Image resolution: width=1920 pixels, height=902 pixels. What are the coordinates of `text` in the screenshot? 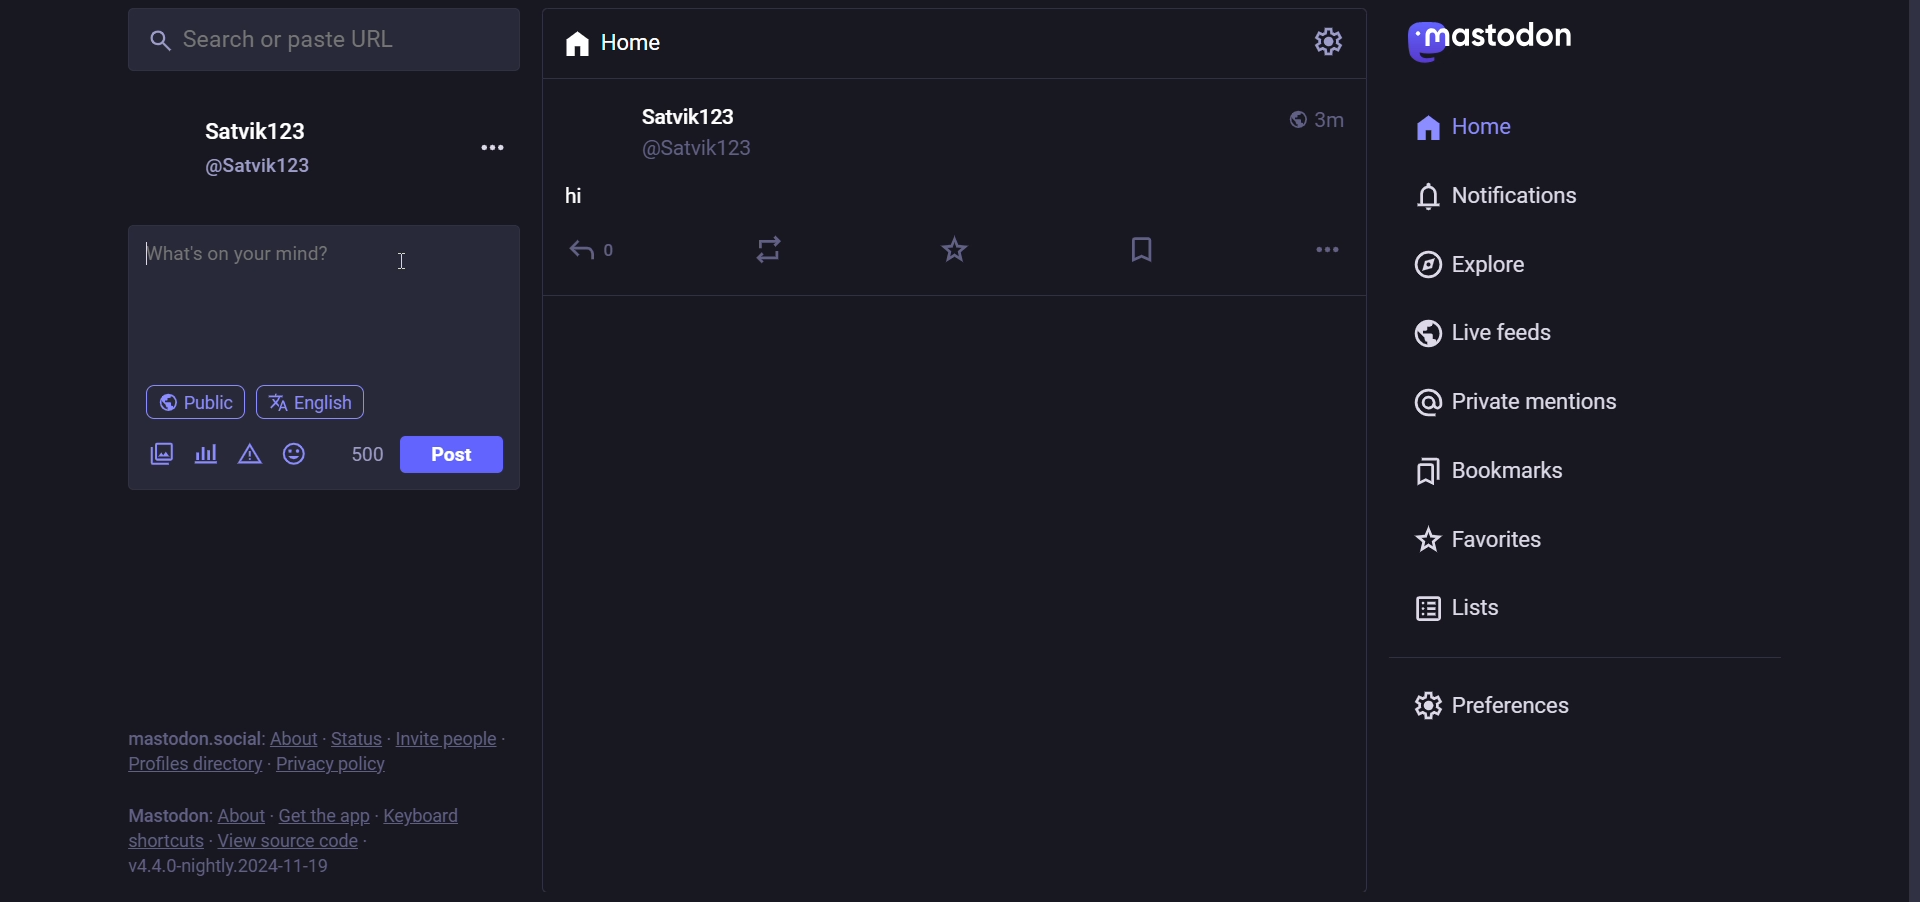 It's located at (166, 817).